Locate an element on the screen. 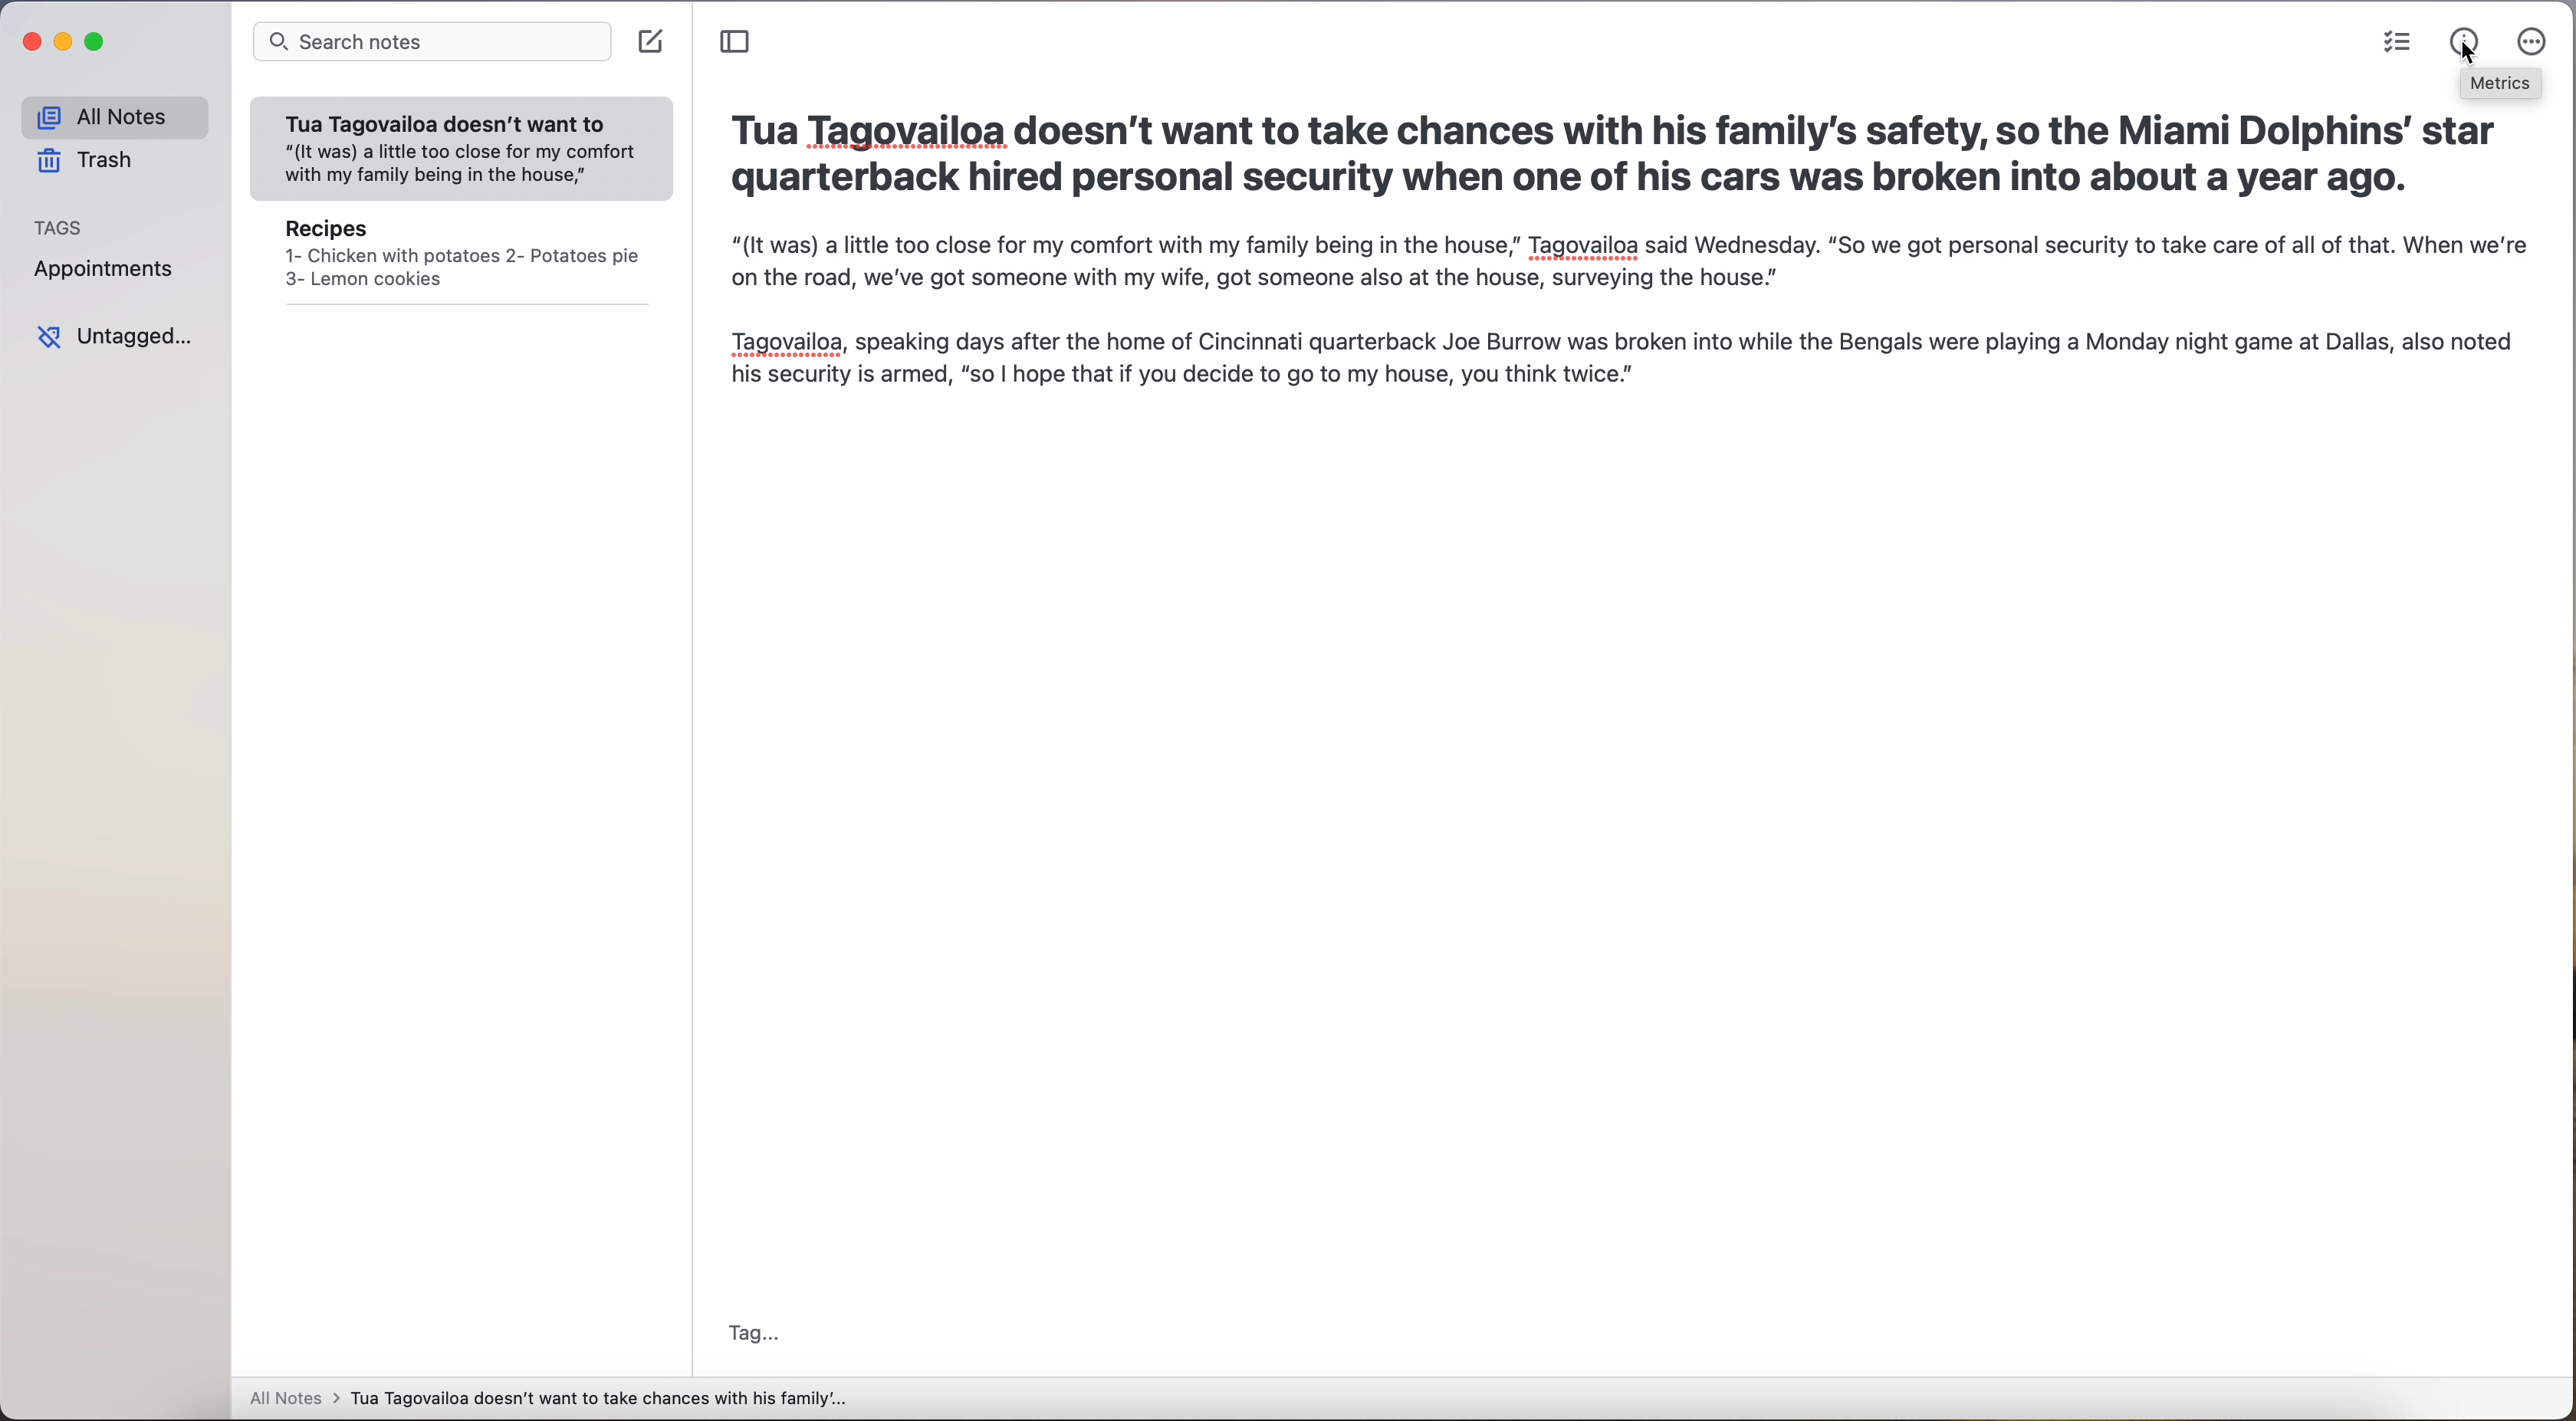 This screenshot has width=2576, height=1421. Recipes
1- Chicken with potatoes 2- Potatoes pie
3- Lemon cookies is located at coordinates (460, 258).